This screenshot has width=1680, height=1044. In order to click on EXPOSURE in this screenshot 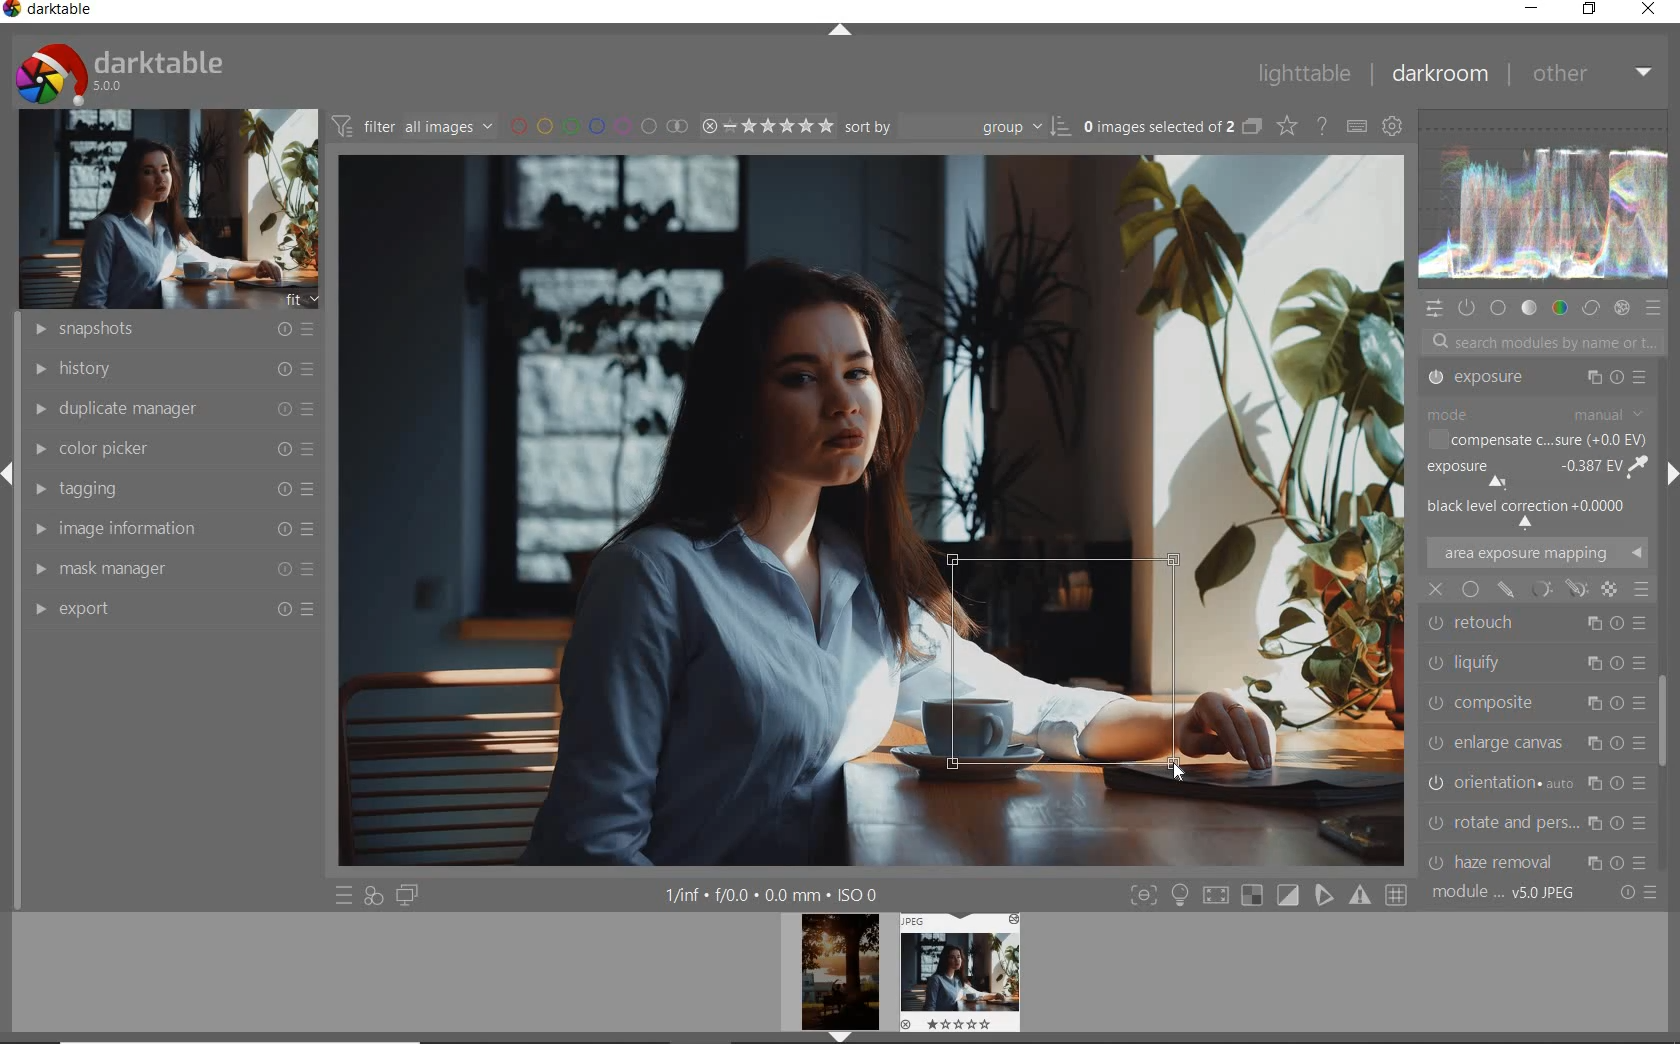, I will do `click(1534, 463)`.